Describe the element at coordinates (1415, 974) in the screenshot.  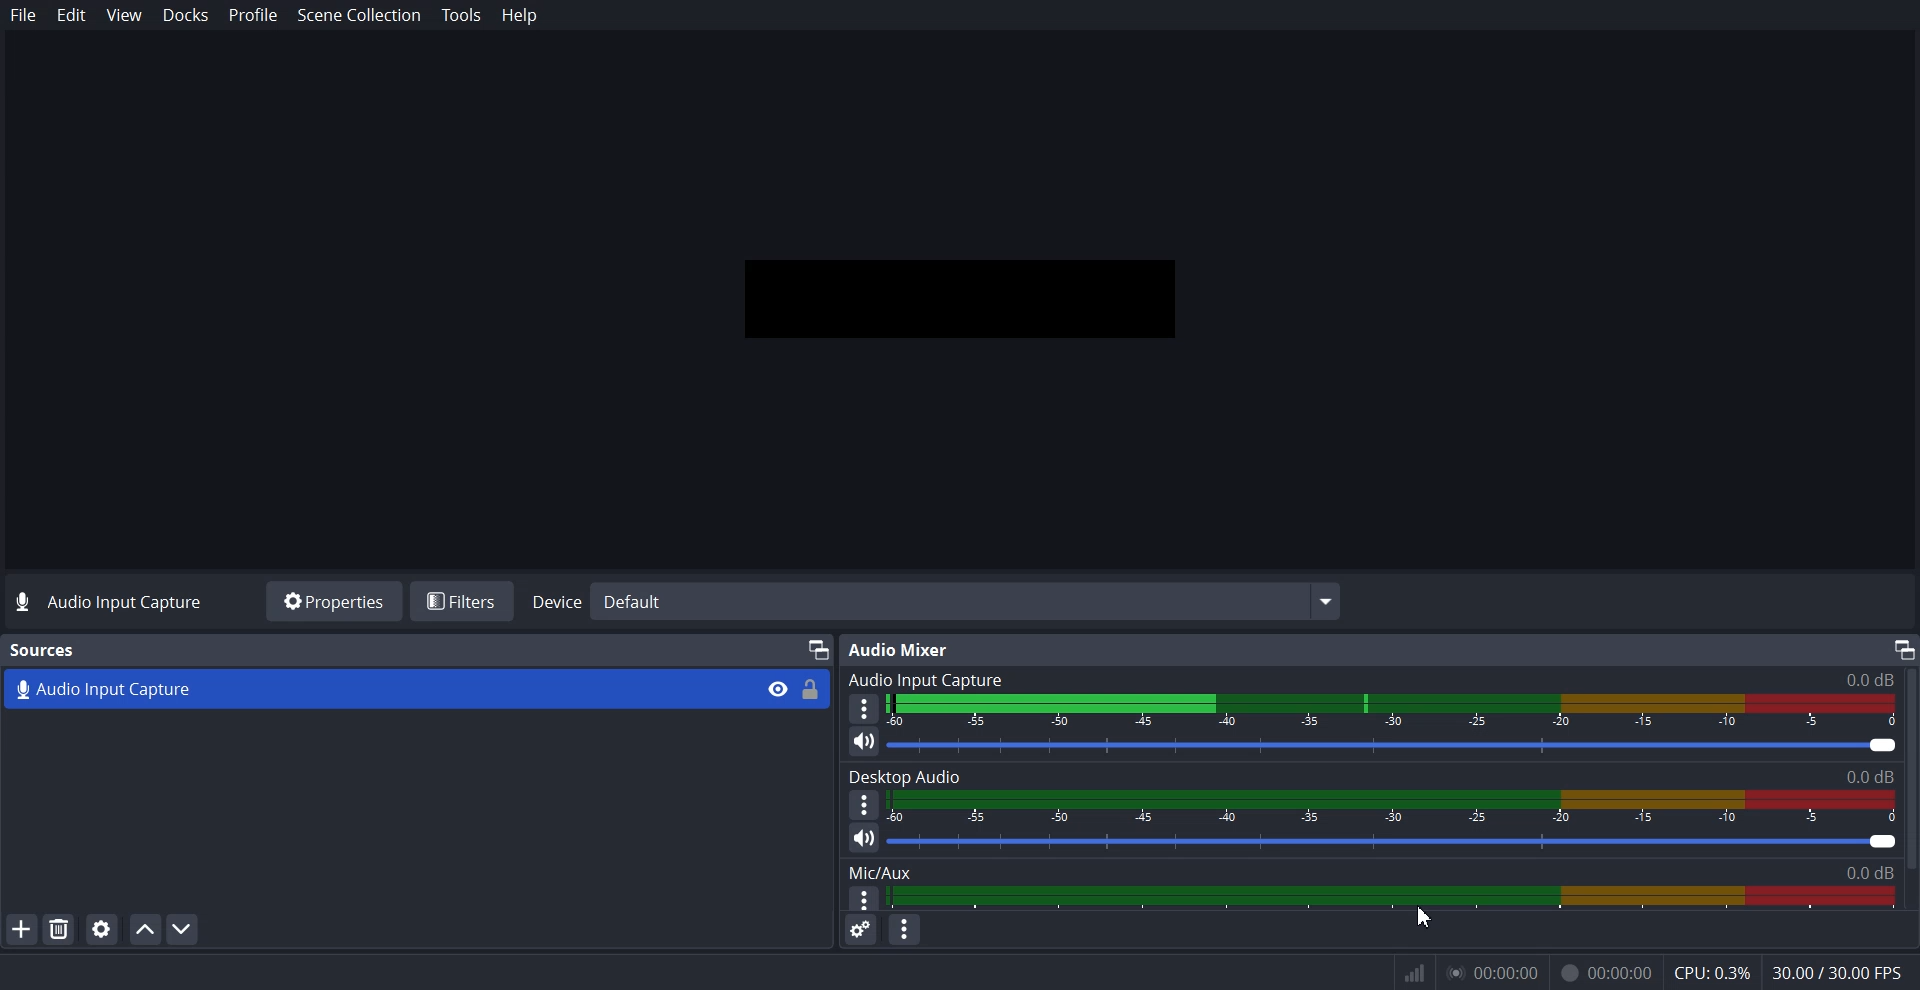
I see `Inf` at that location.